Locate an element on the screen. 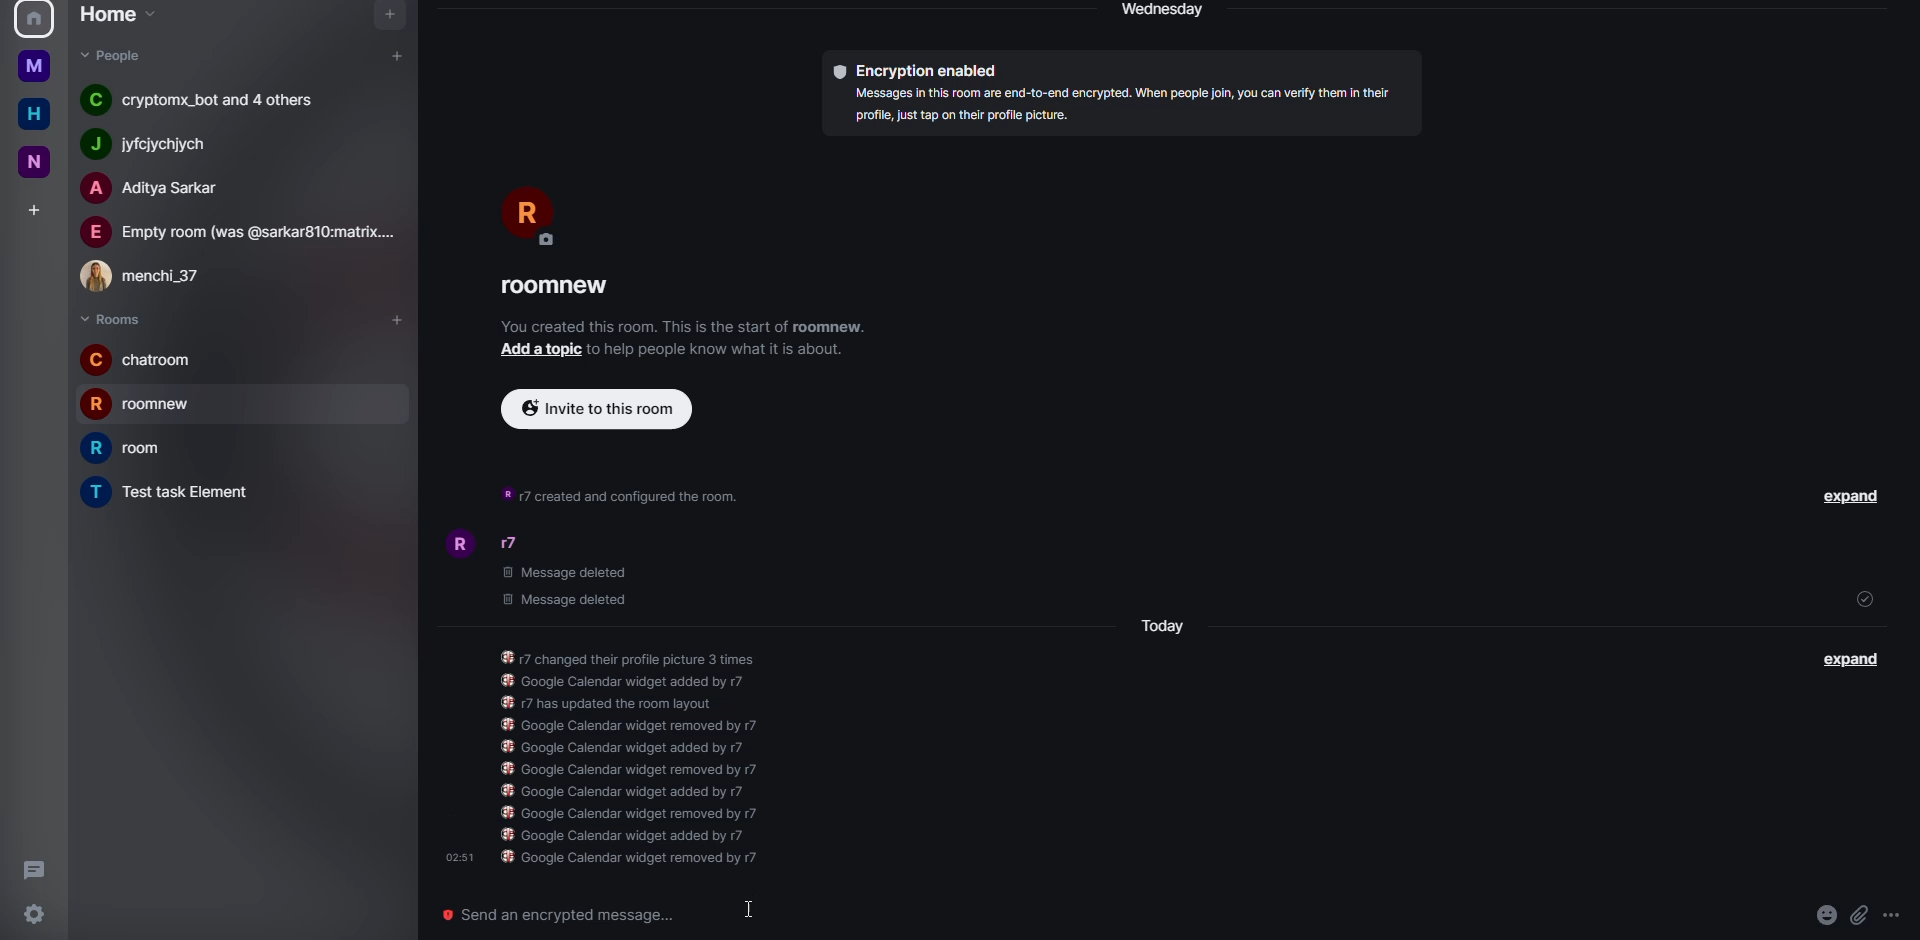 The width and height of the screenshot is (1920, 940). sent is located at coordinates (1864, 600).